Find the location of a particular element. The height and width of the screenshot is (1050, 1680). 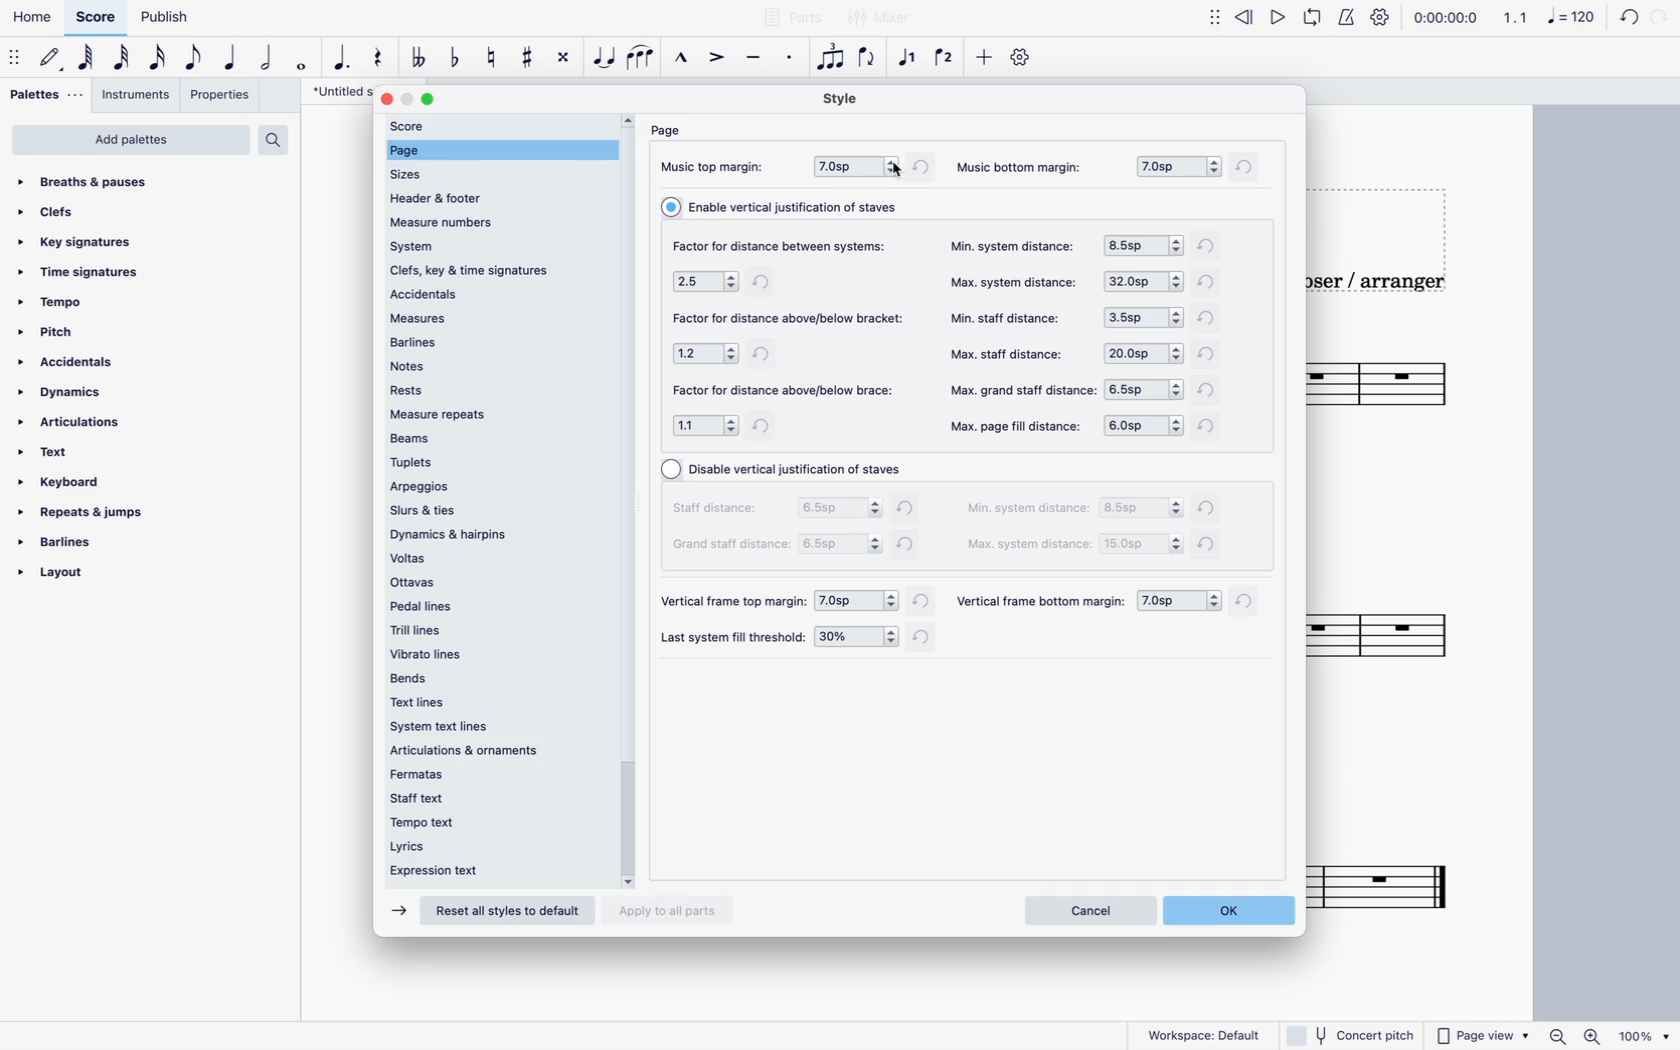

toggle flat is located at coordinates (454, 59).